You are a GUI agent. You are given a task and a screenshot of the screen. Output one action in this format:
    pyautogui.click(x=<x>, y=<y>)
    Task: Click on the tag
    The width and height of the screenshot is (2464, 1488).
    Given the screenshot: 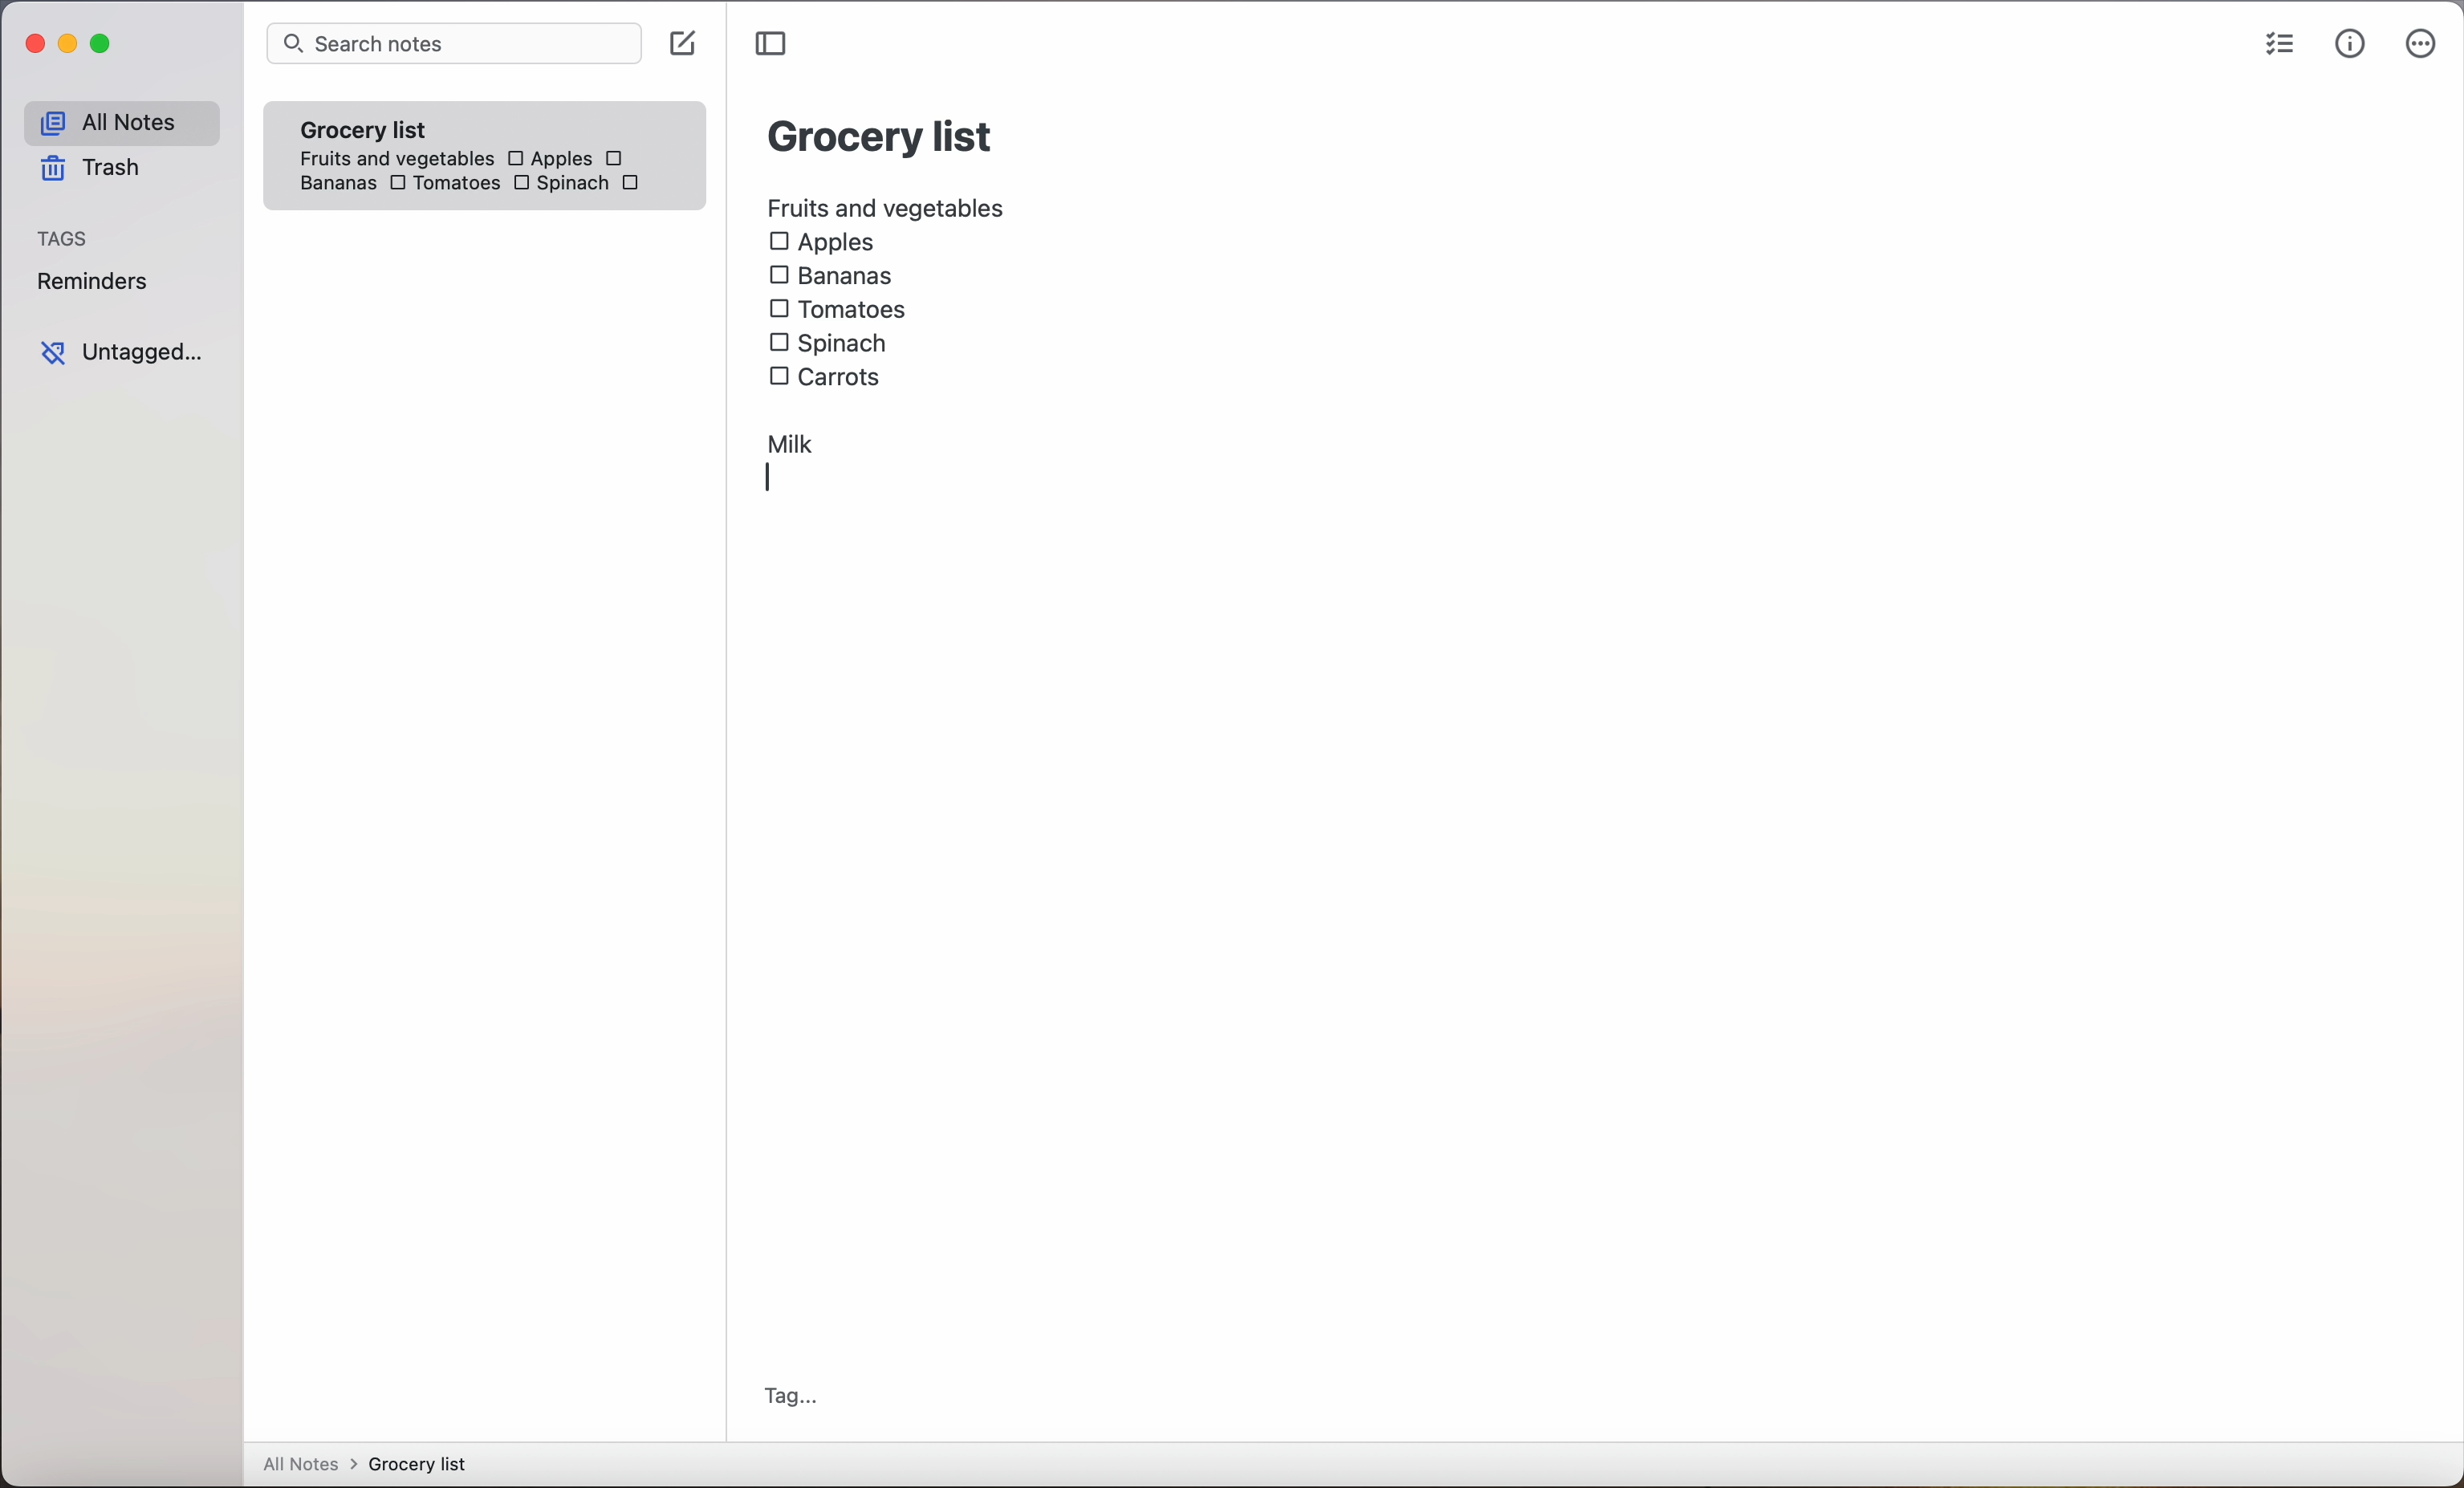 What is the action you would take?
    pyautogui.click(x=791, y=1396)
    